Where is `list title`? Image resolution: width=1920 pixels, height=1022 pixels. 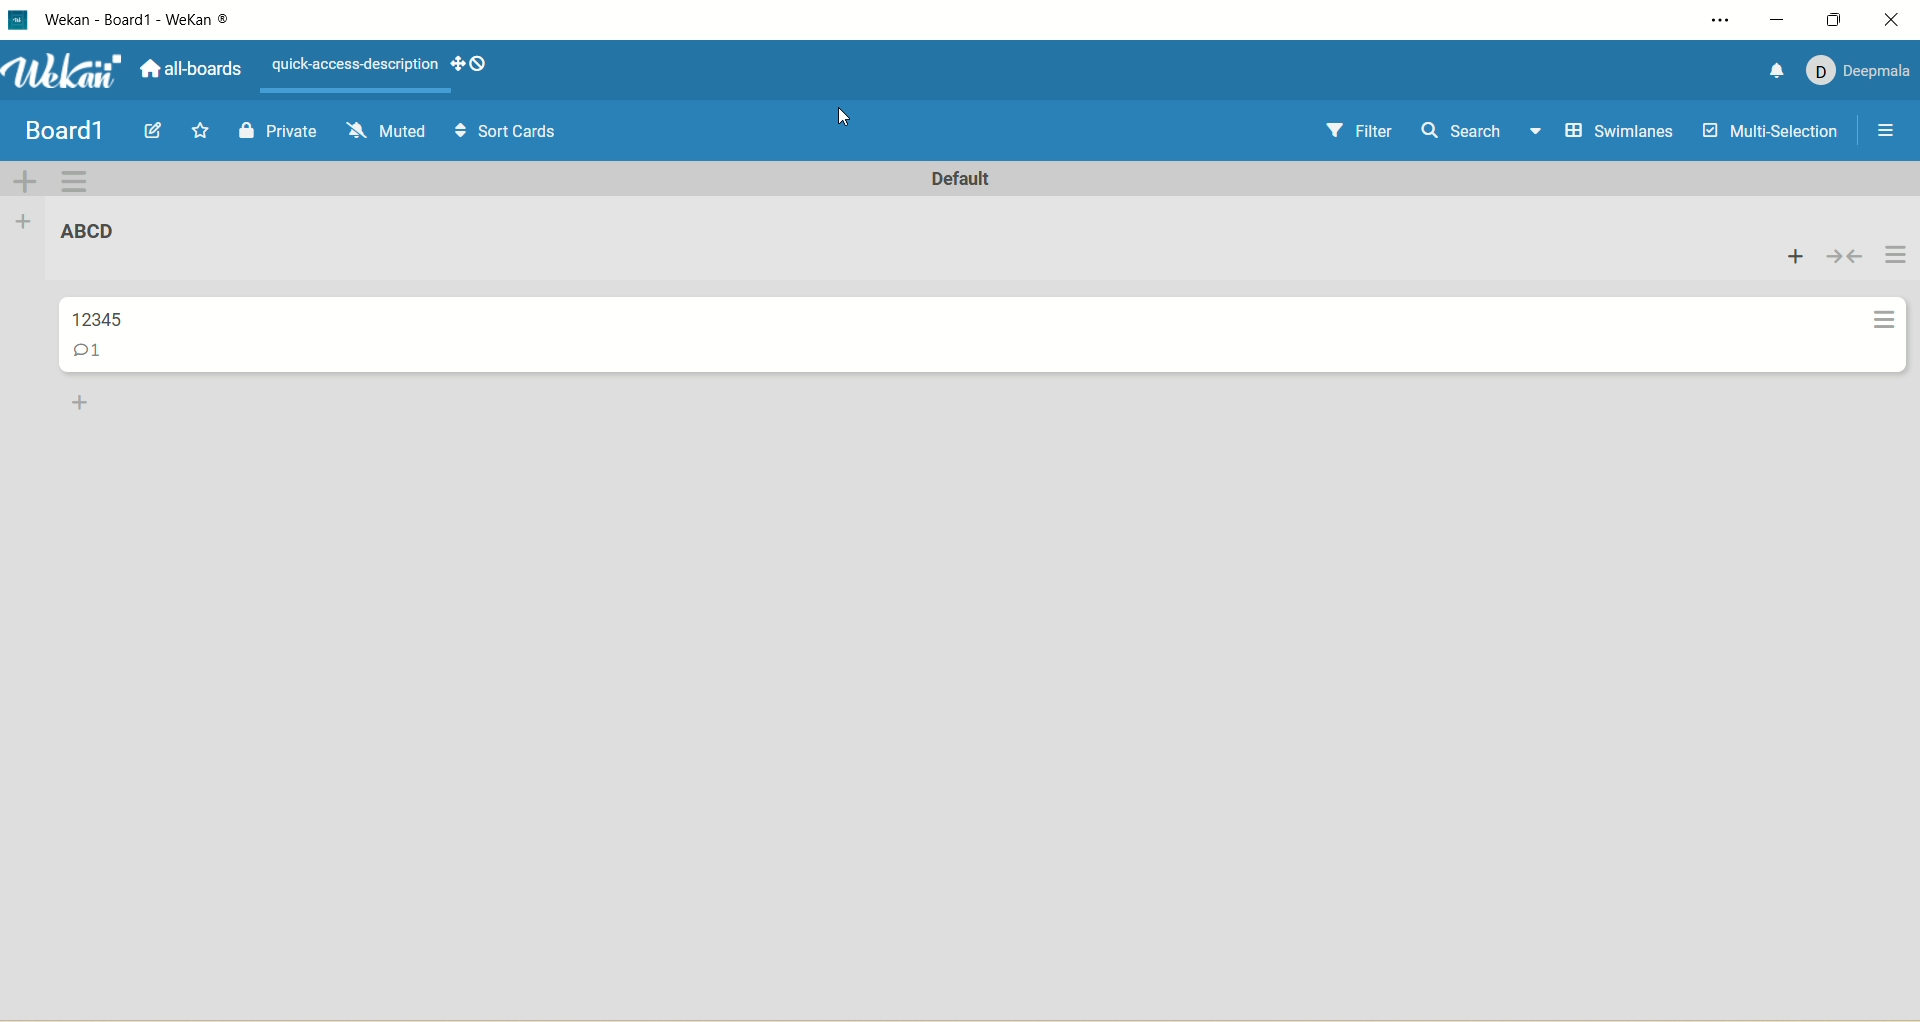 list title is located at coordinates (98, 237).